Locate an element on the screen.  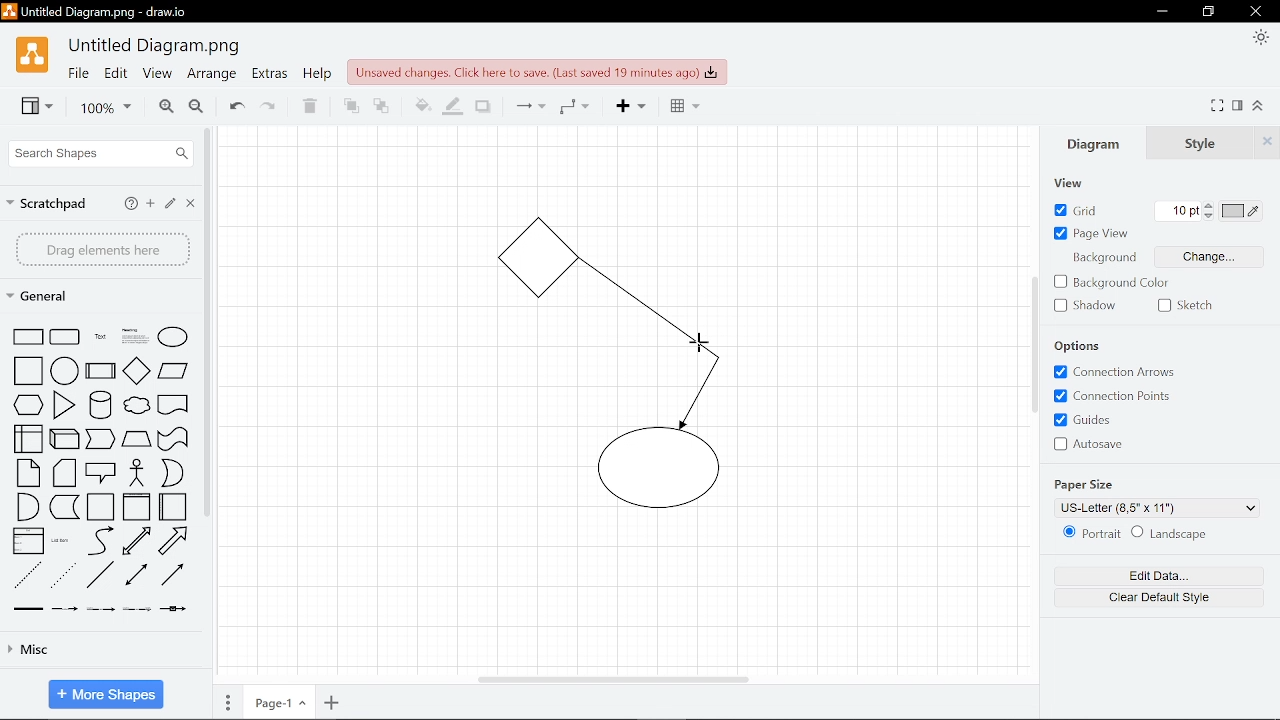
Shadow is located at coordinates (483, 105).